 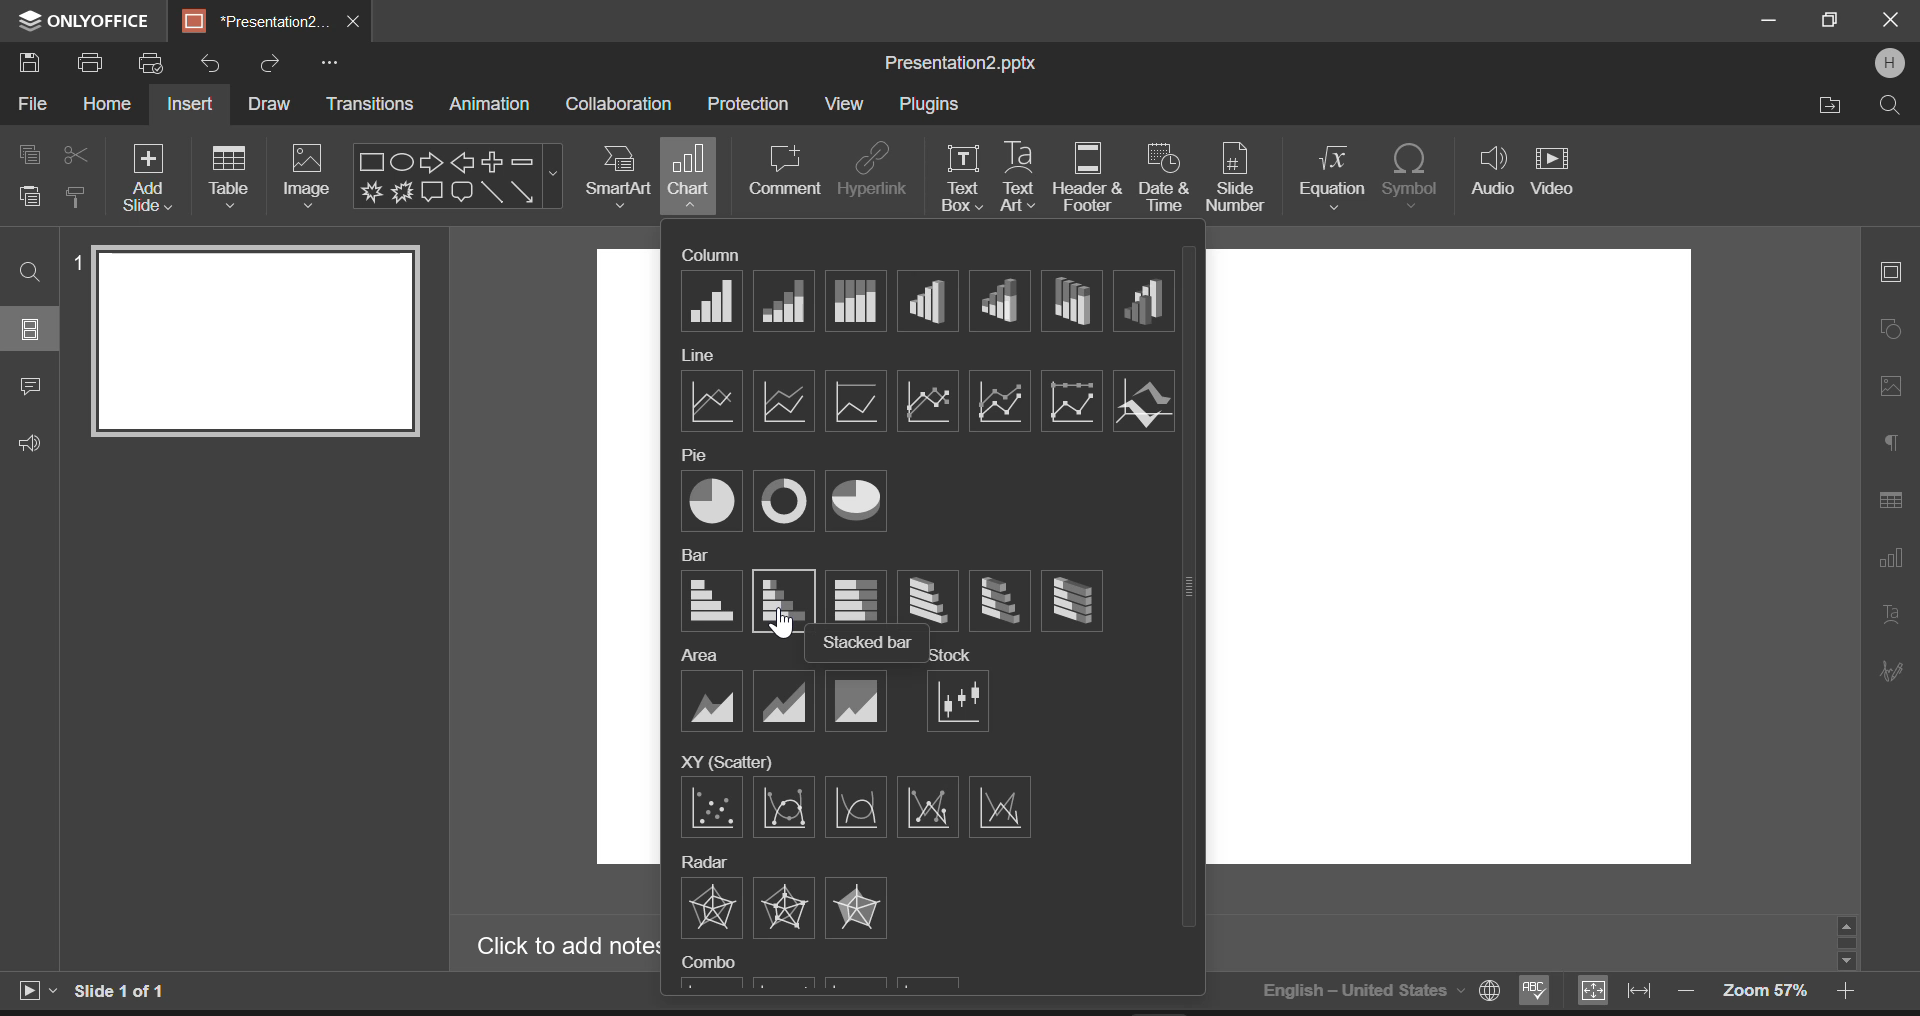 What do you see at coordinates (125, 991) in the screenshot?
I see `Slide 1 of 1` at bounding box center [125, 991].